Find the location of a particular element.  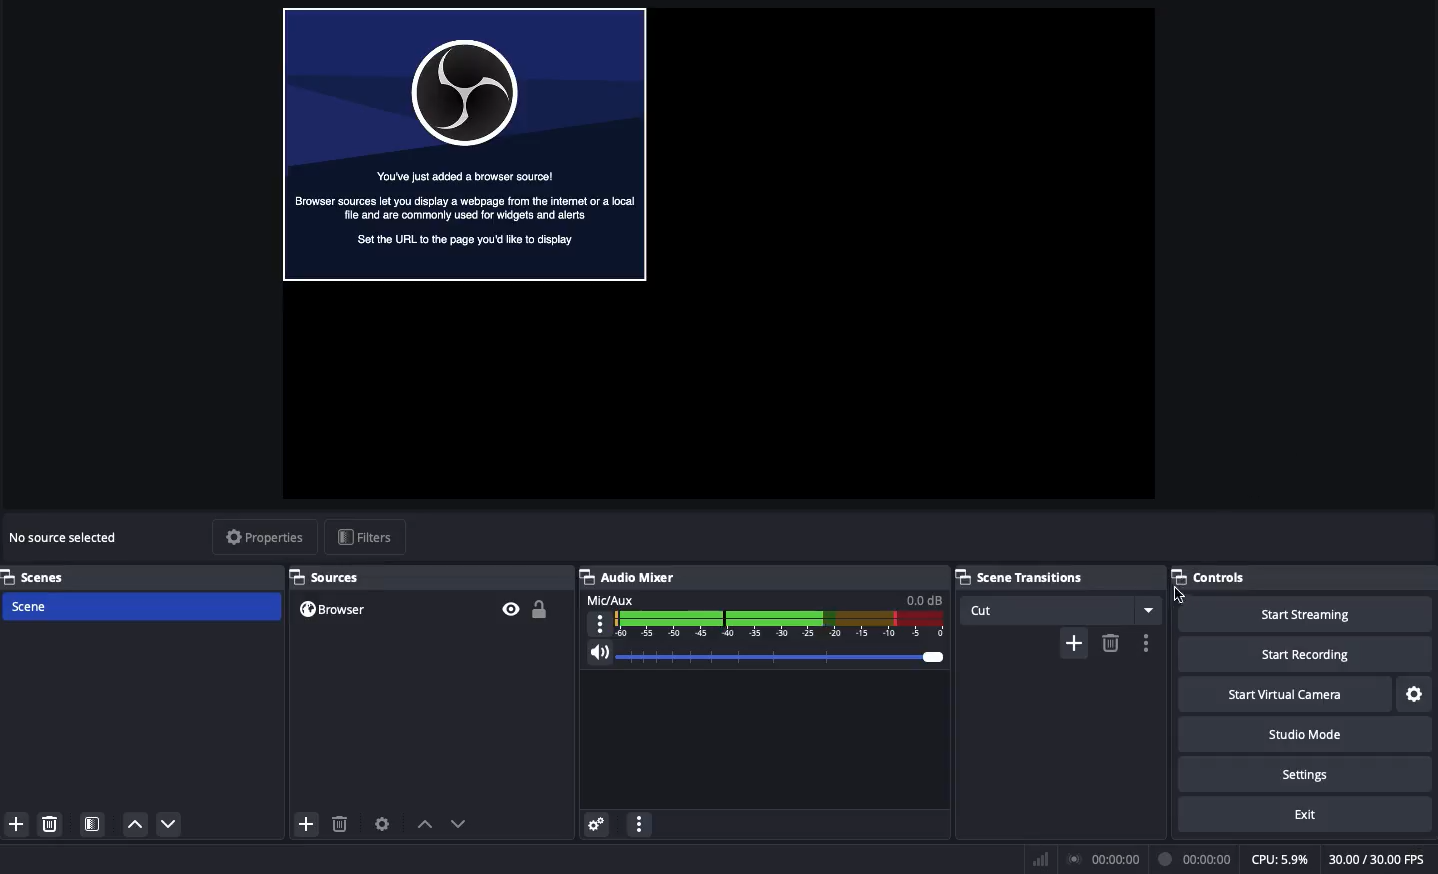

Mic aux is located at coordinates (767, 616).